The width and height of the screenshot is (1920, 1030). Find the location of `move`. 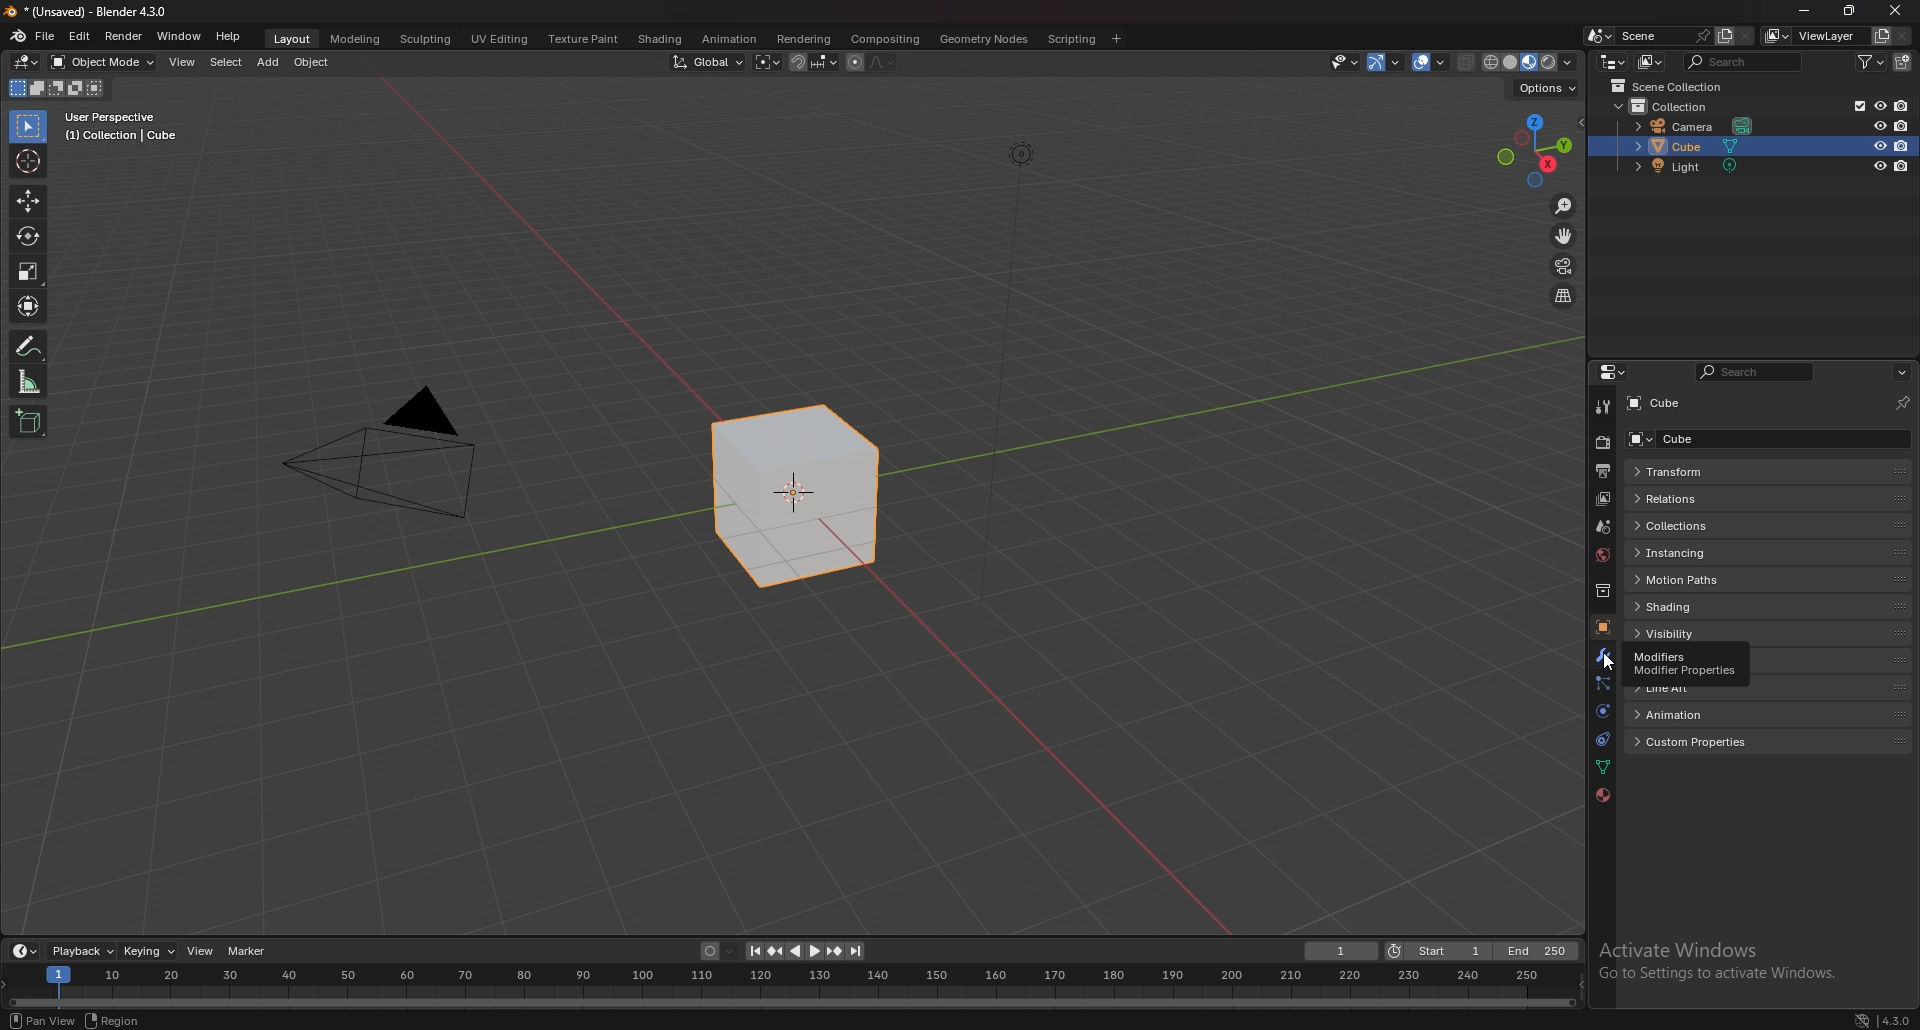

move is located at coordinates (30, 199).